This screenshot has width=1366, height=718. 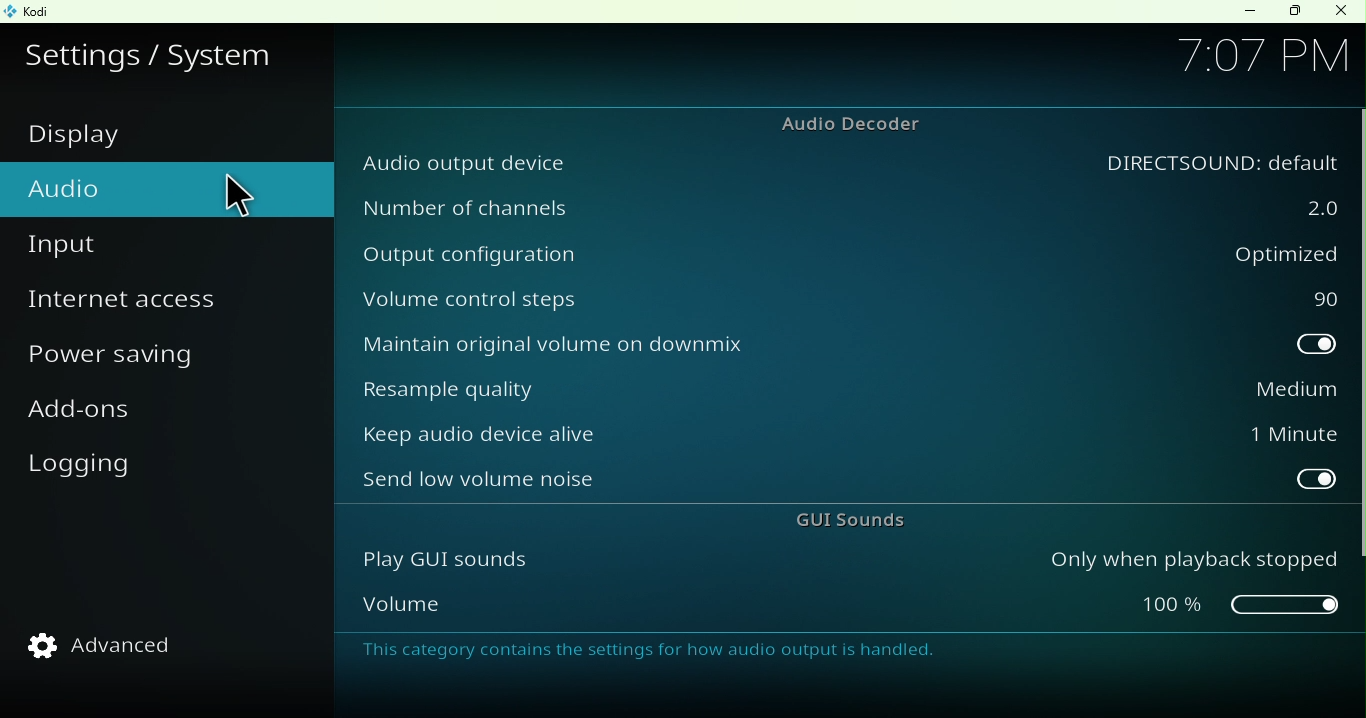 What do you see at coordinates (694, 563) in the screenshot?
I see `Play GUI sounds` at bounding box center [694, 563].